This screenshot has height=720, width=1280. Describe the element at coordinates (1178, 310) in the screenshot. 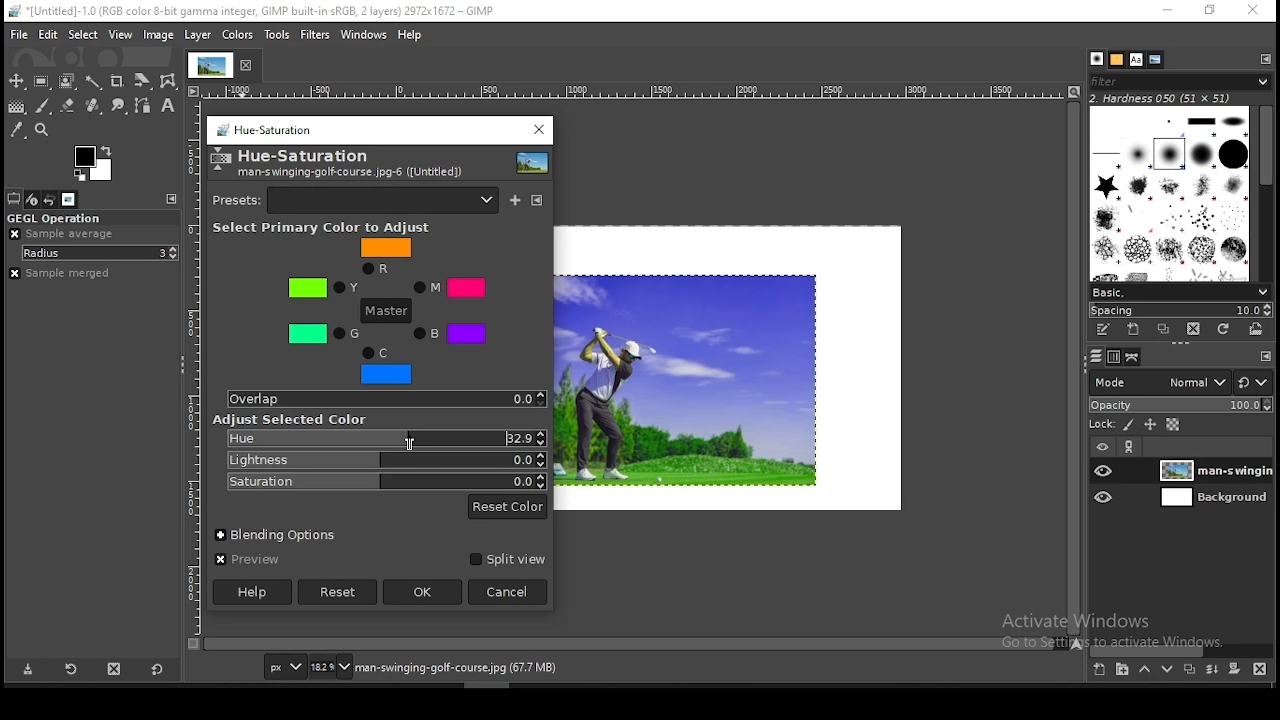

I see `spacing` at that location.